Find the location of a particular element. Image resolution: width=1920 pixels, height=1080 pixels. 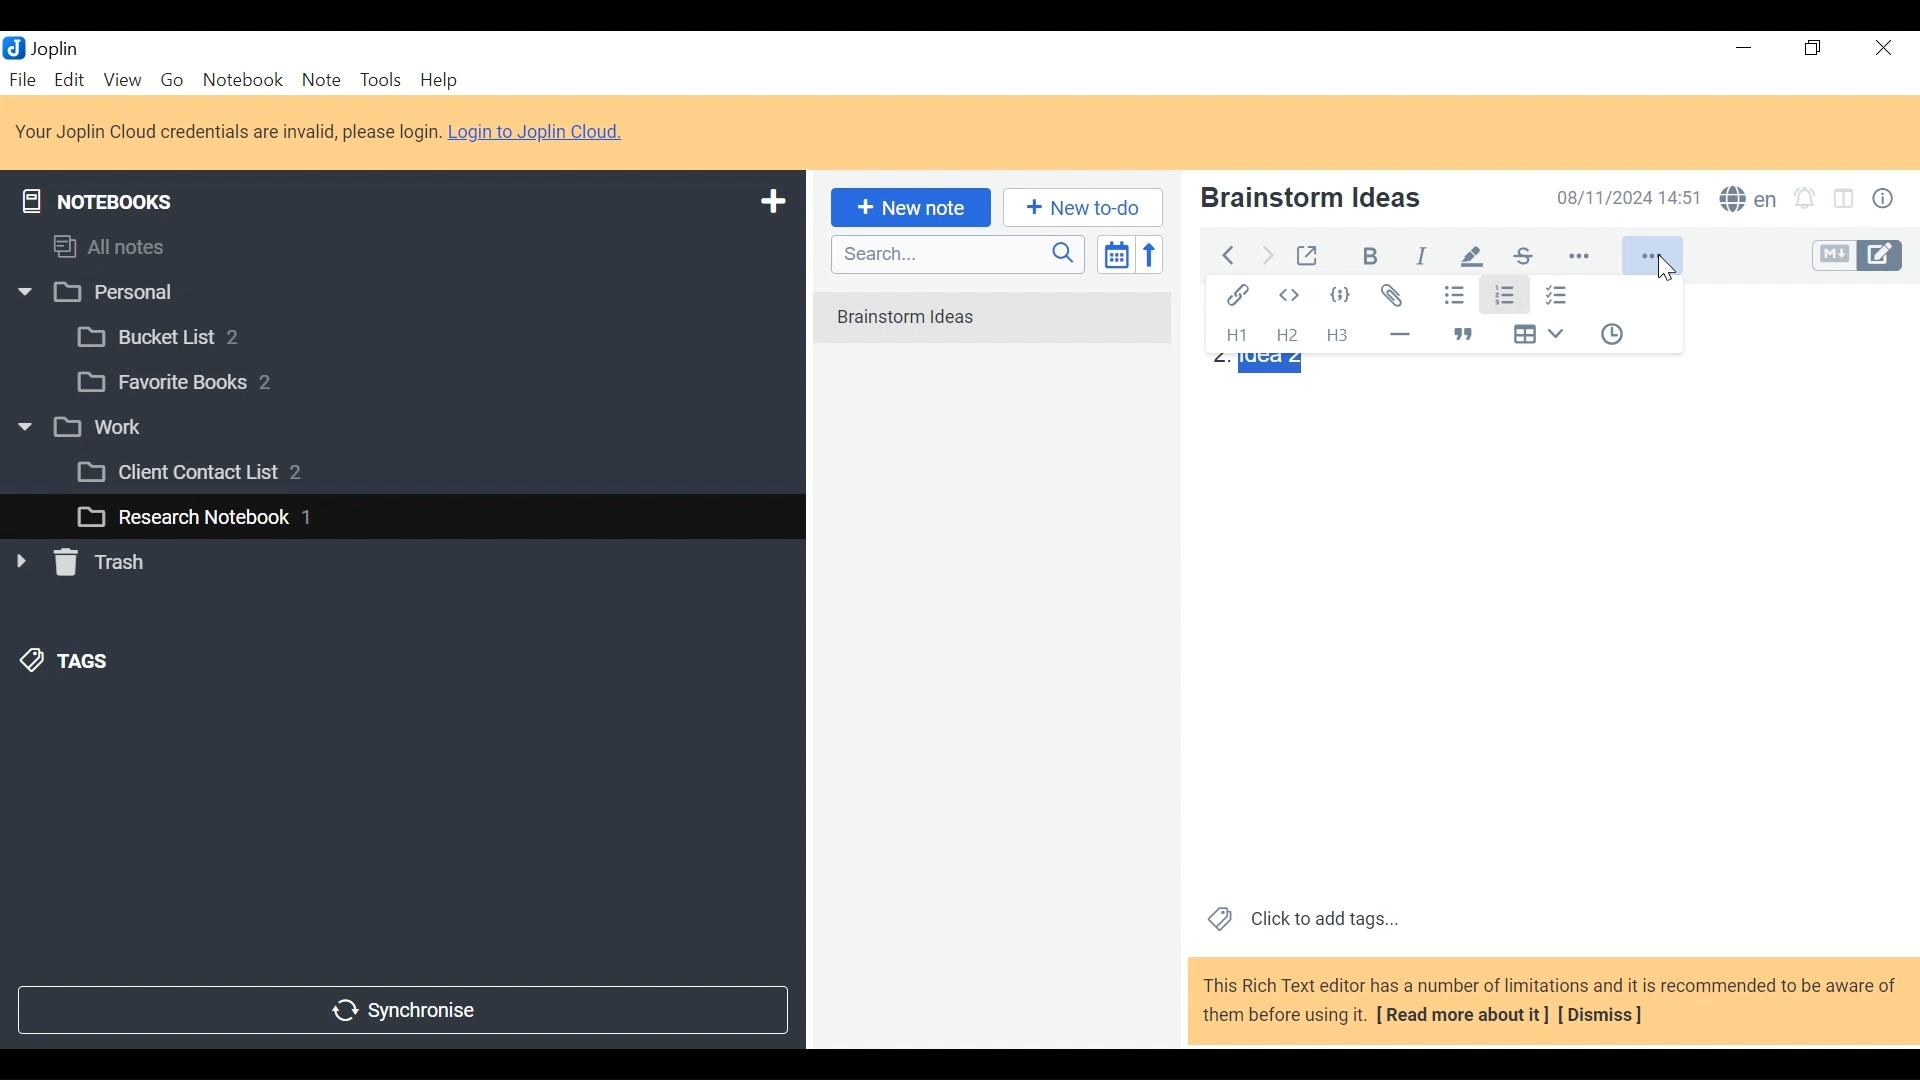

File is located at coordinates (25, 79).